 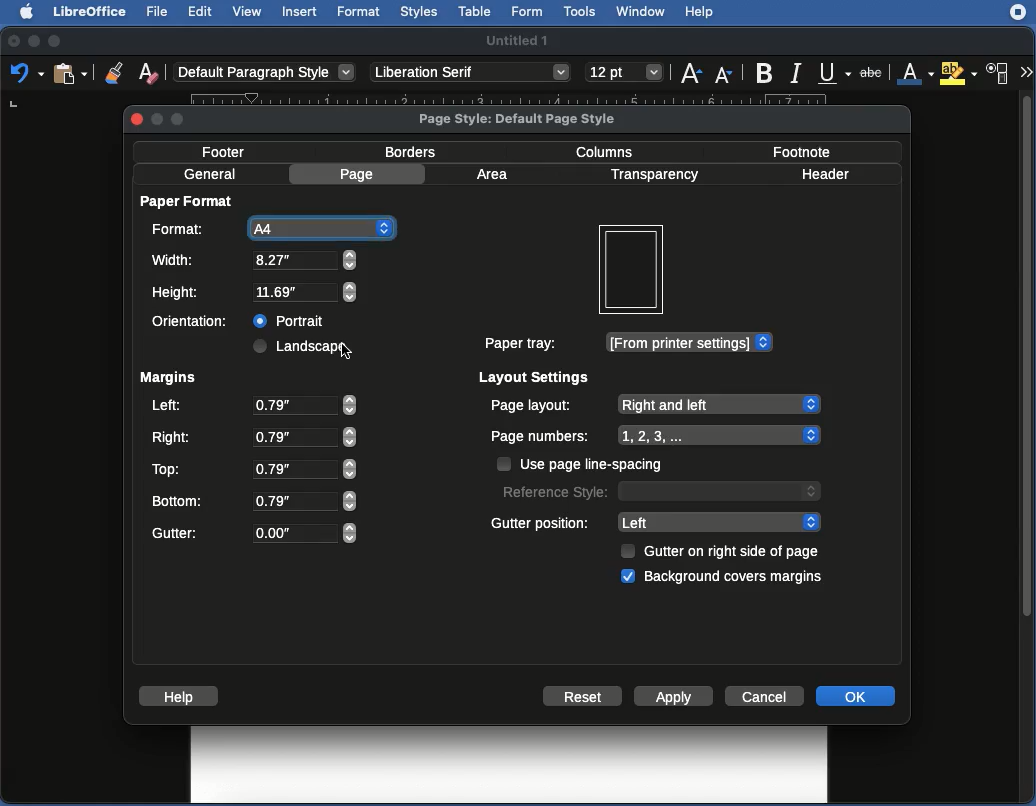 I want to click on Columns, so click(x=610, y=152).